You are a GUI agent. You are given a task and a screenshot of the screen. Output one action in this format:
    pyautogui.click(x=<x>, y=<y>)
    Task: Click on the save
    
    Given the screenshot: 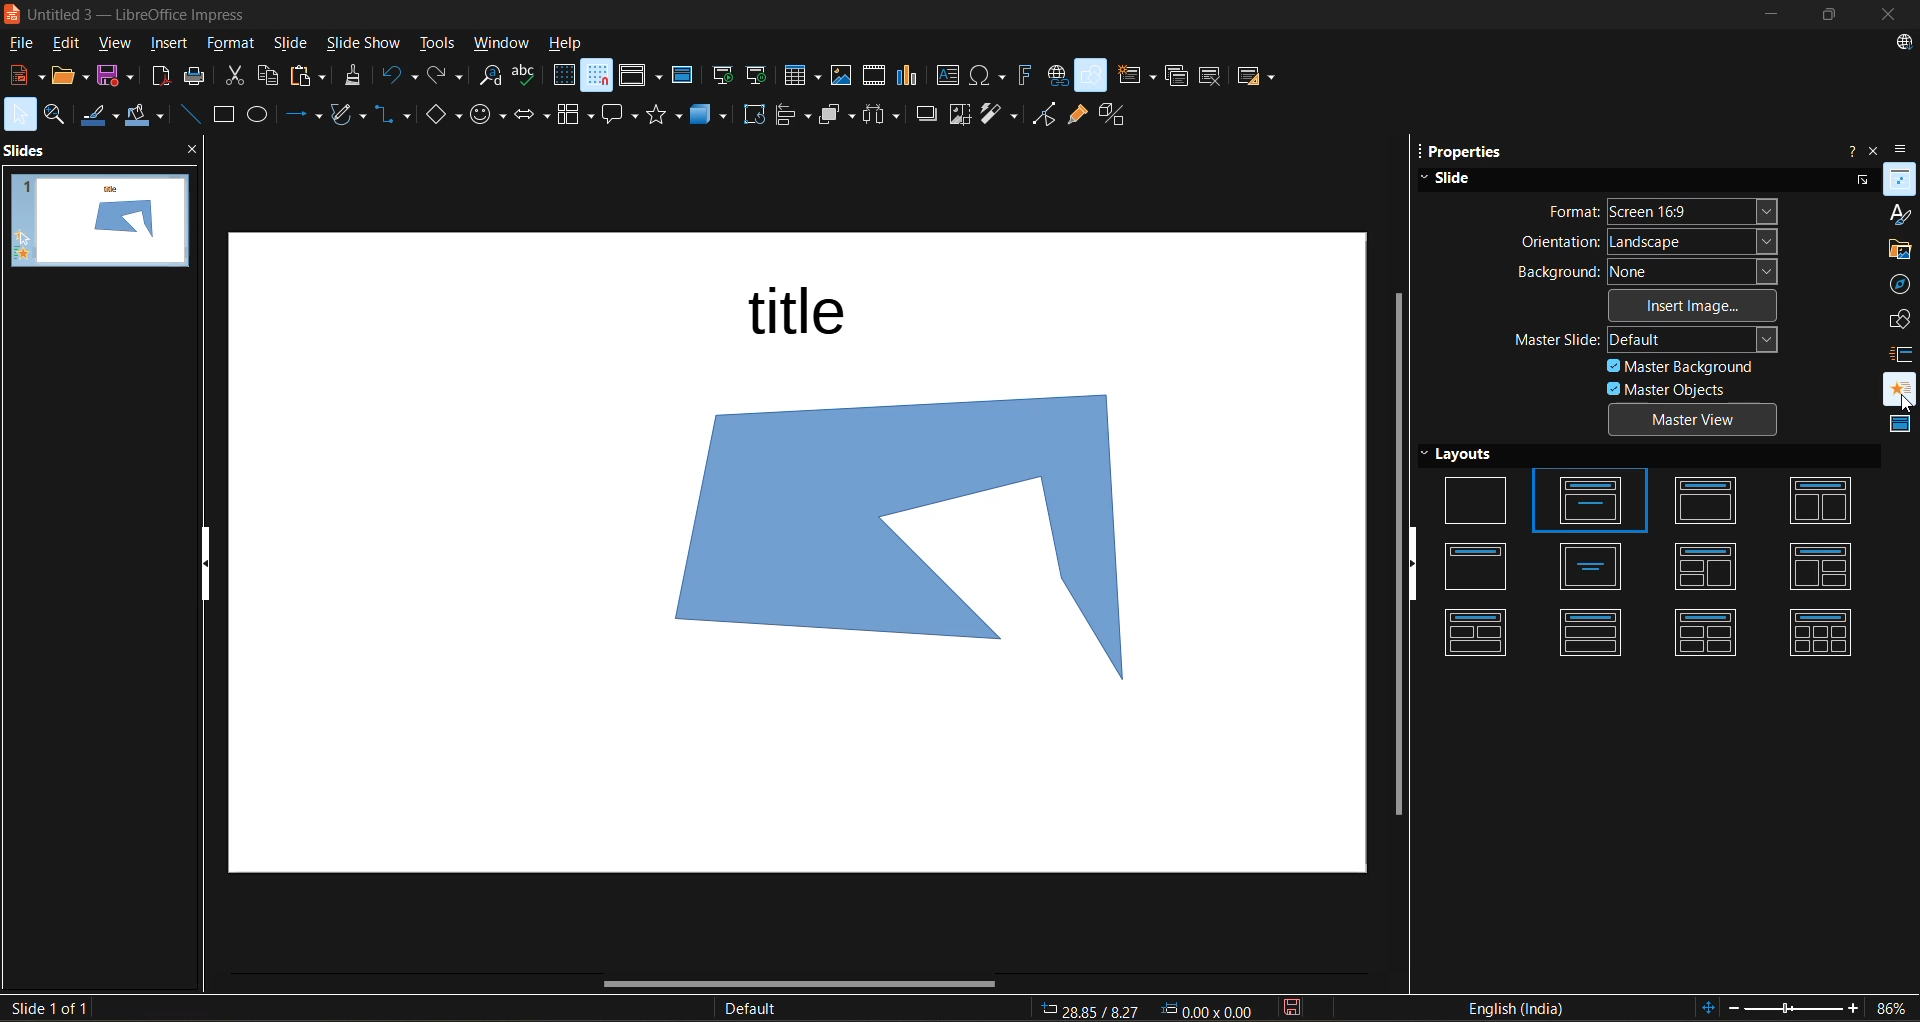 What is the action you would take?
    pyautogui.click(x=117, y=76)
    